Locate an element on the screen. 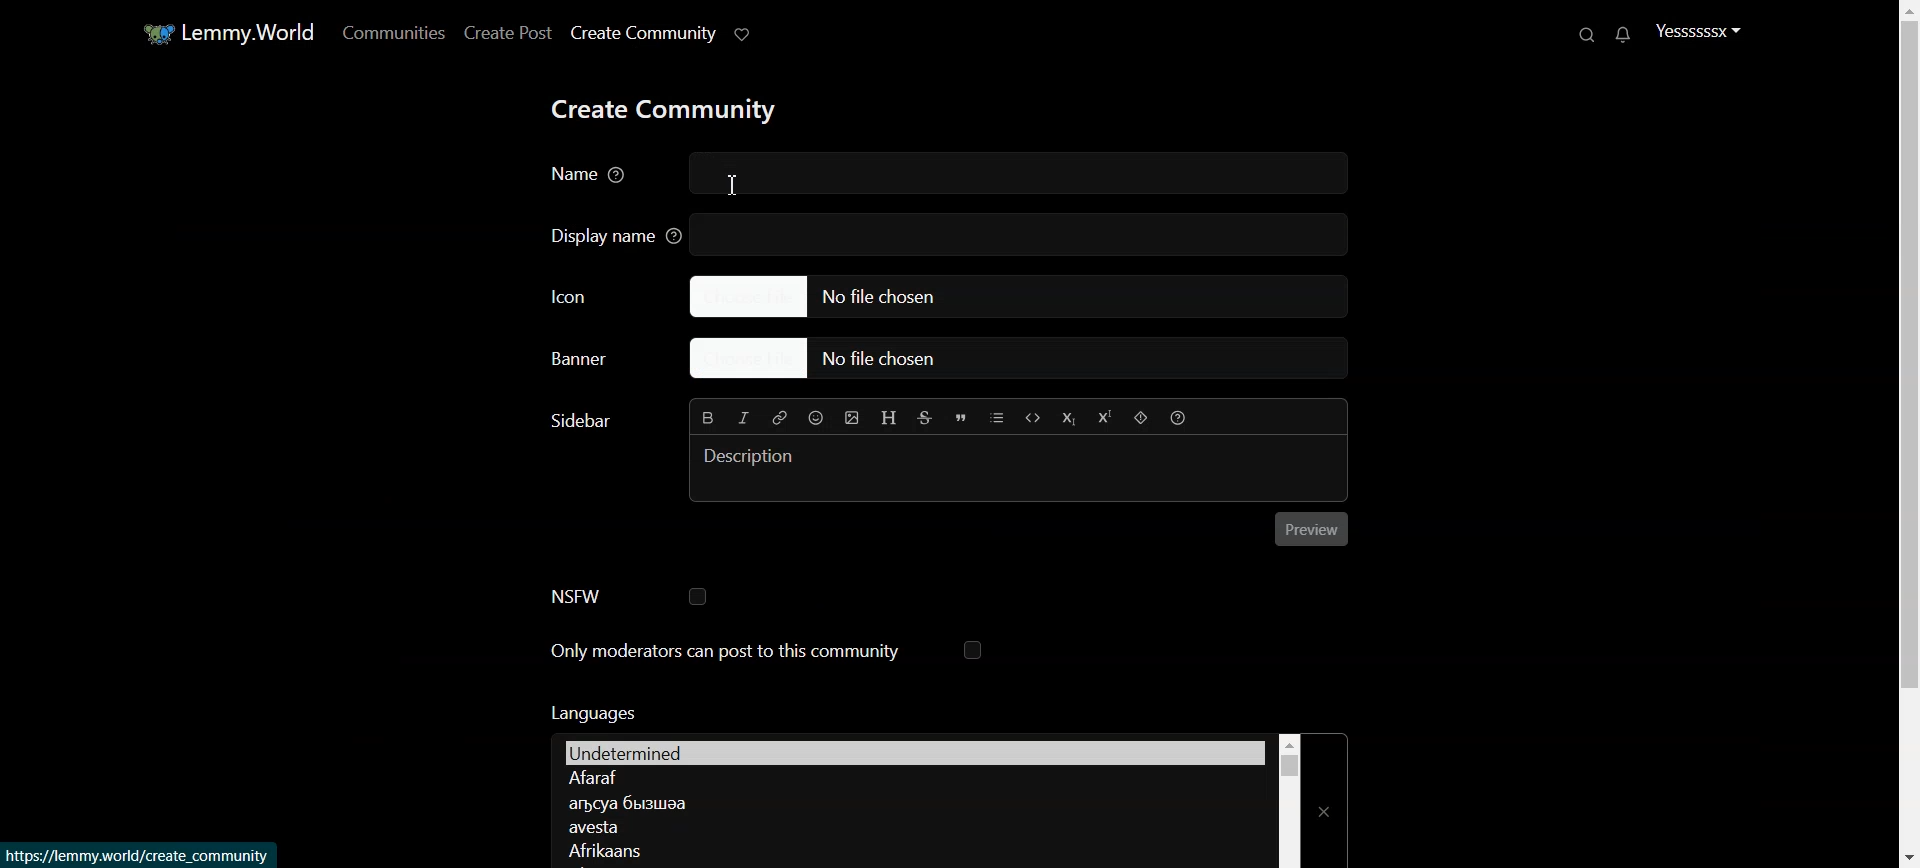 The height and width of the screenshot is (868, 1920). Support Lemmy is located at coordinates (744, 33).